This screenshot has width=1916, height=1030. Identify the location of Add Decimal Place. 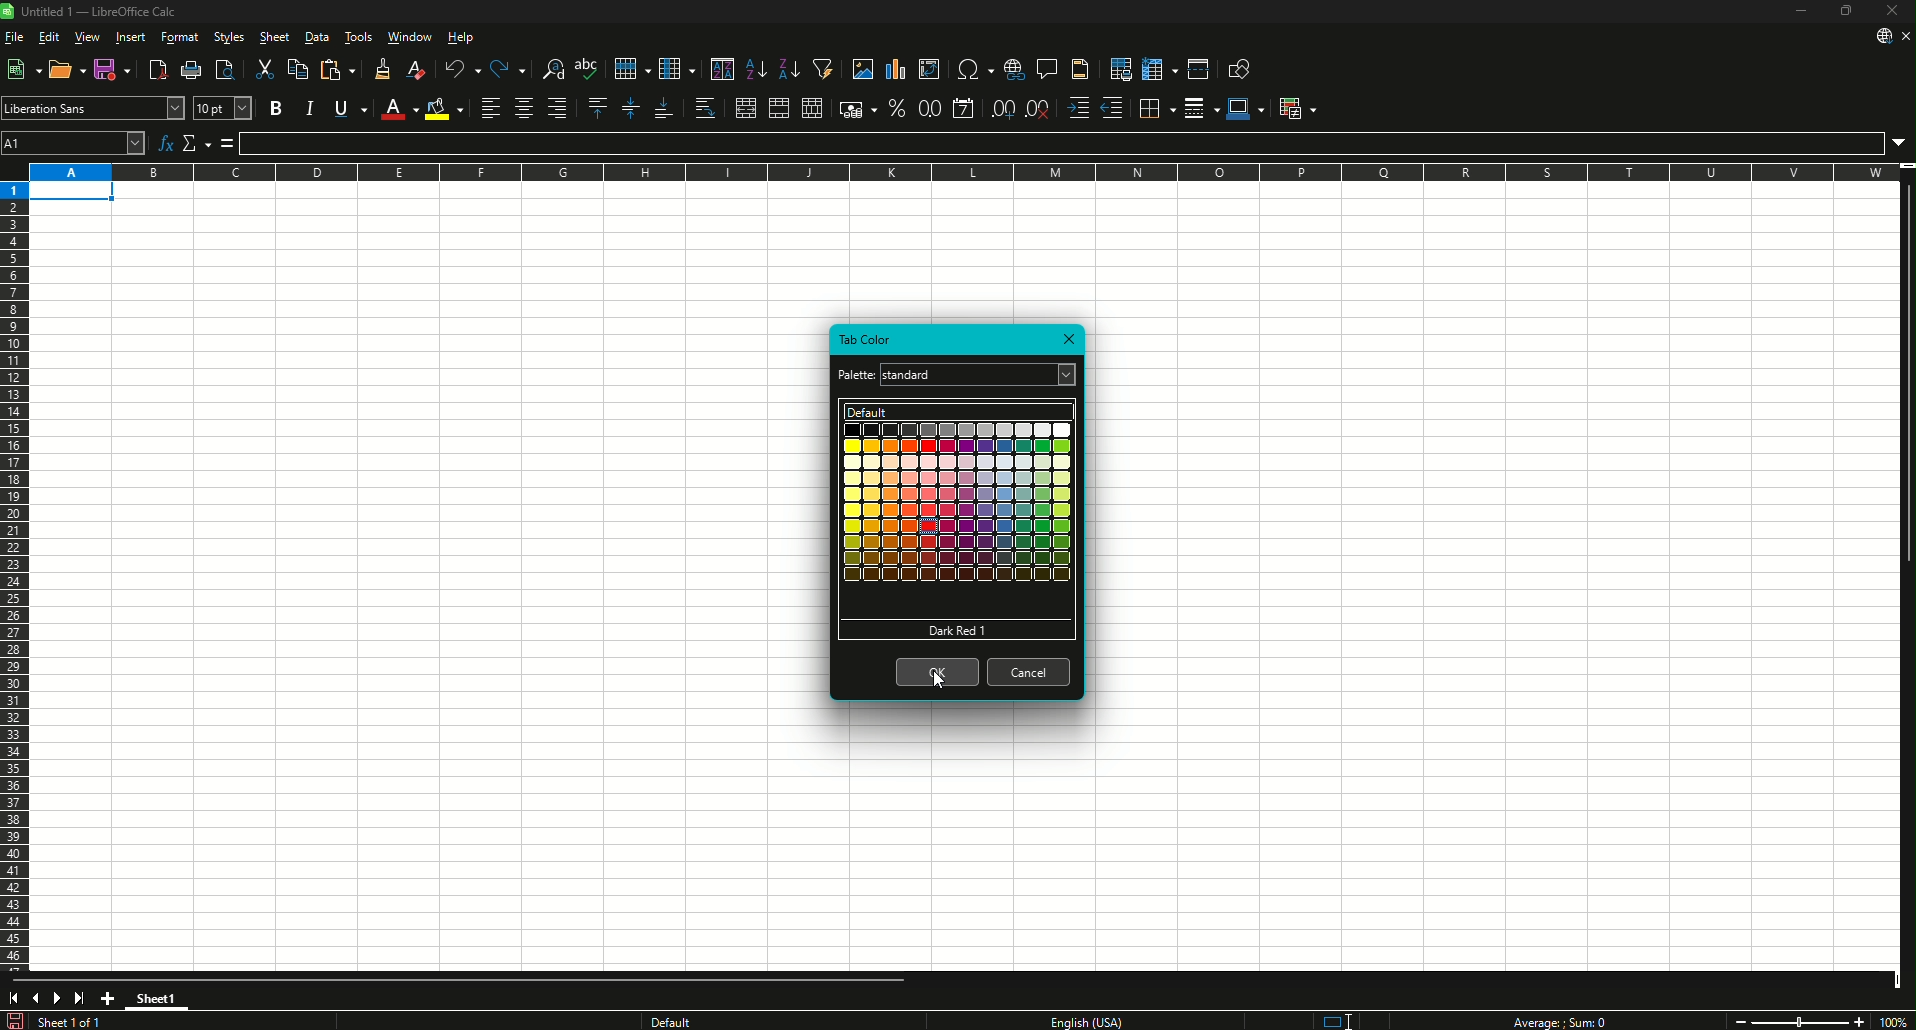
(1002, 108).